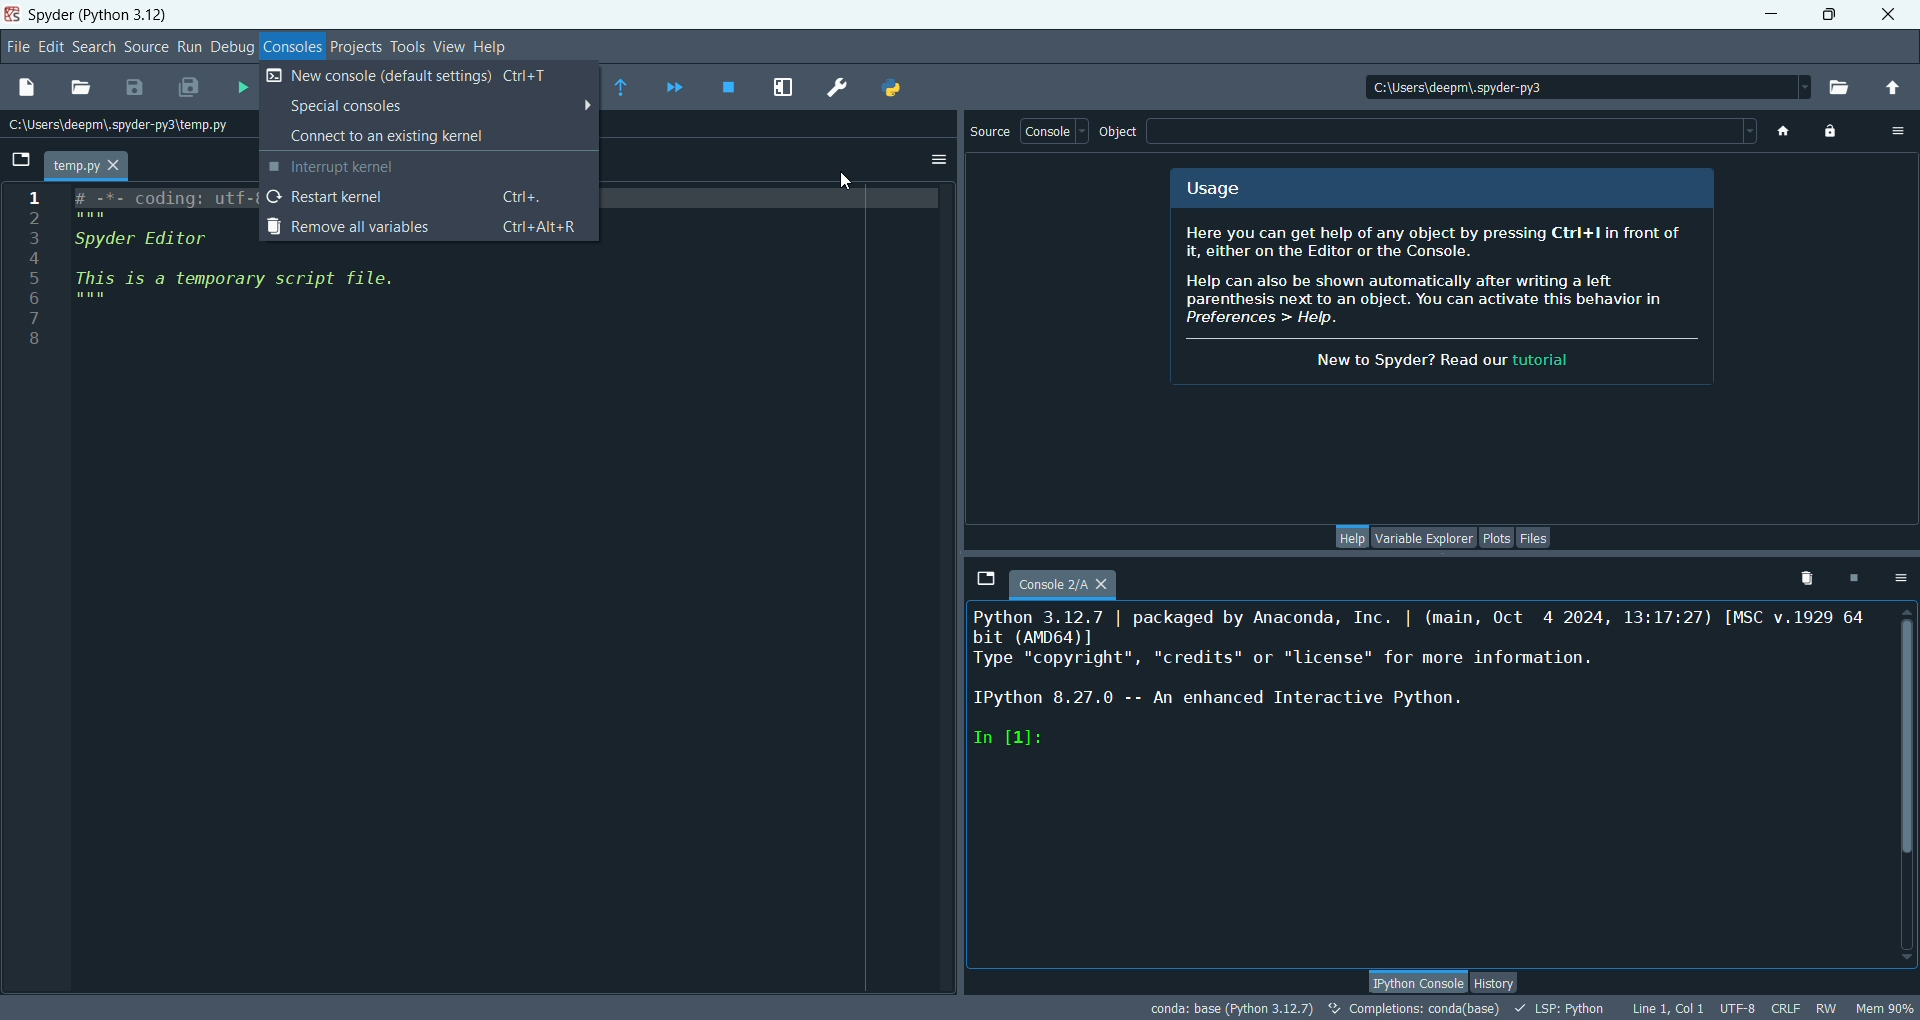 This screenshot has width=1920, height=1020. I want to click on debug, so click(233, 48).